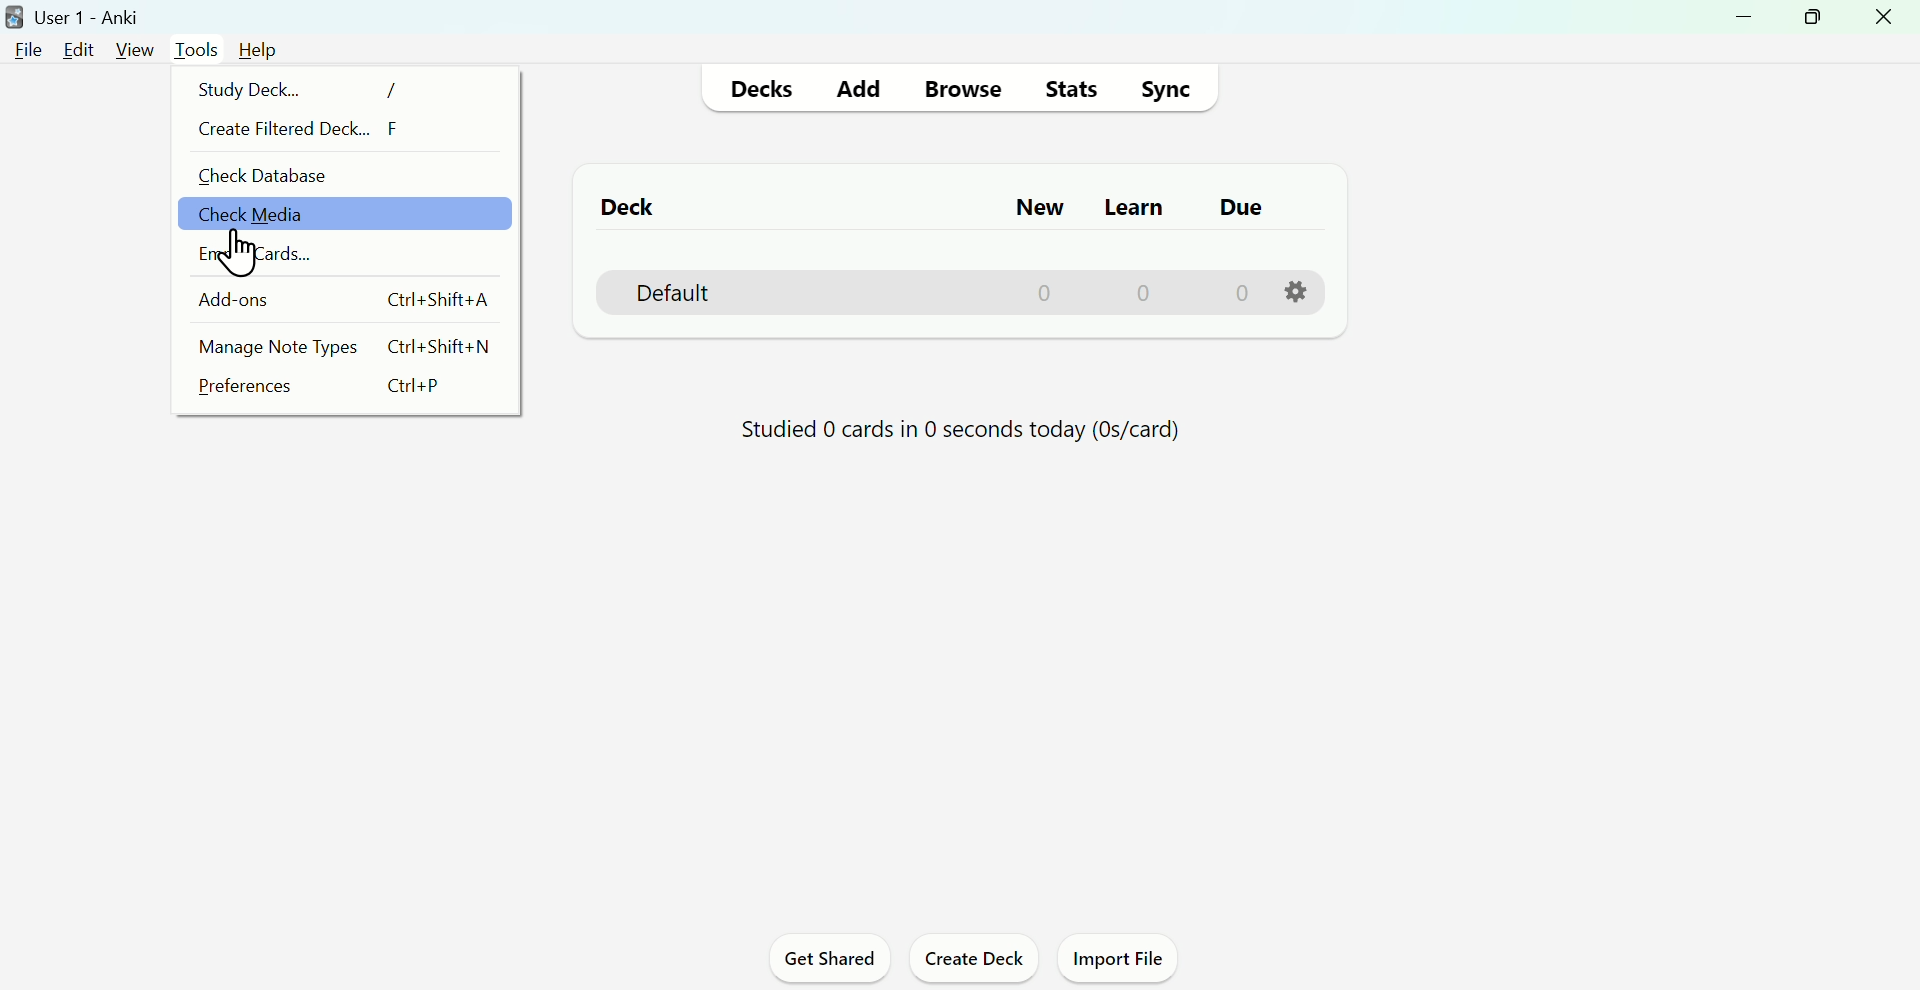 The width and height of the screenshot is (1920, 990). Describe the element at coordinates (961, 430) in the screenshot. I see `Studied 0 cards in 0 seconds today (0s/card)` at that location.